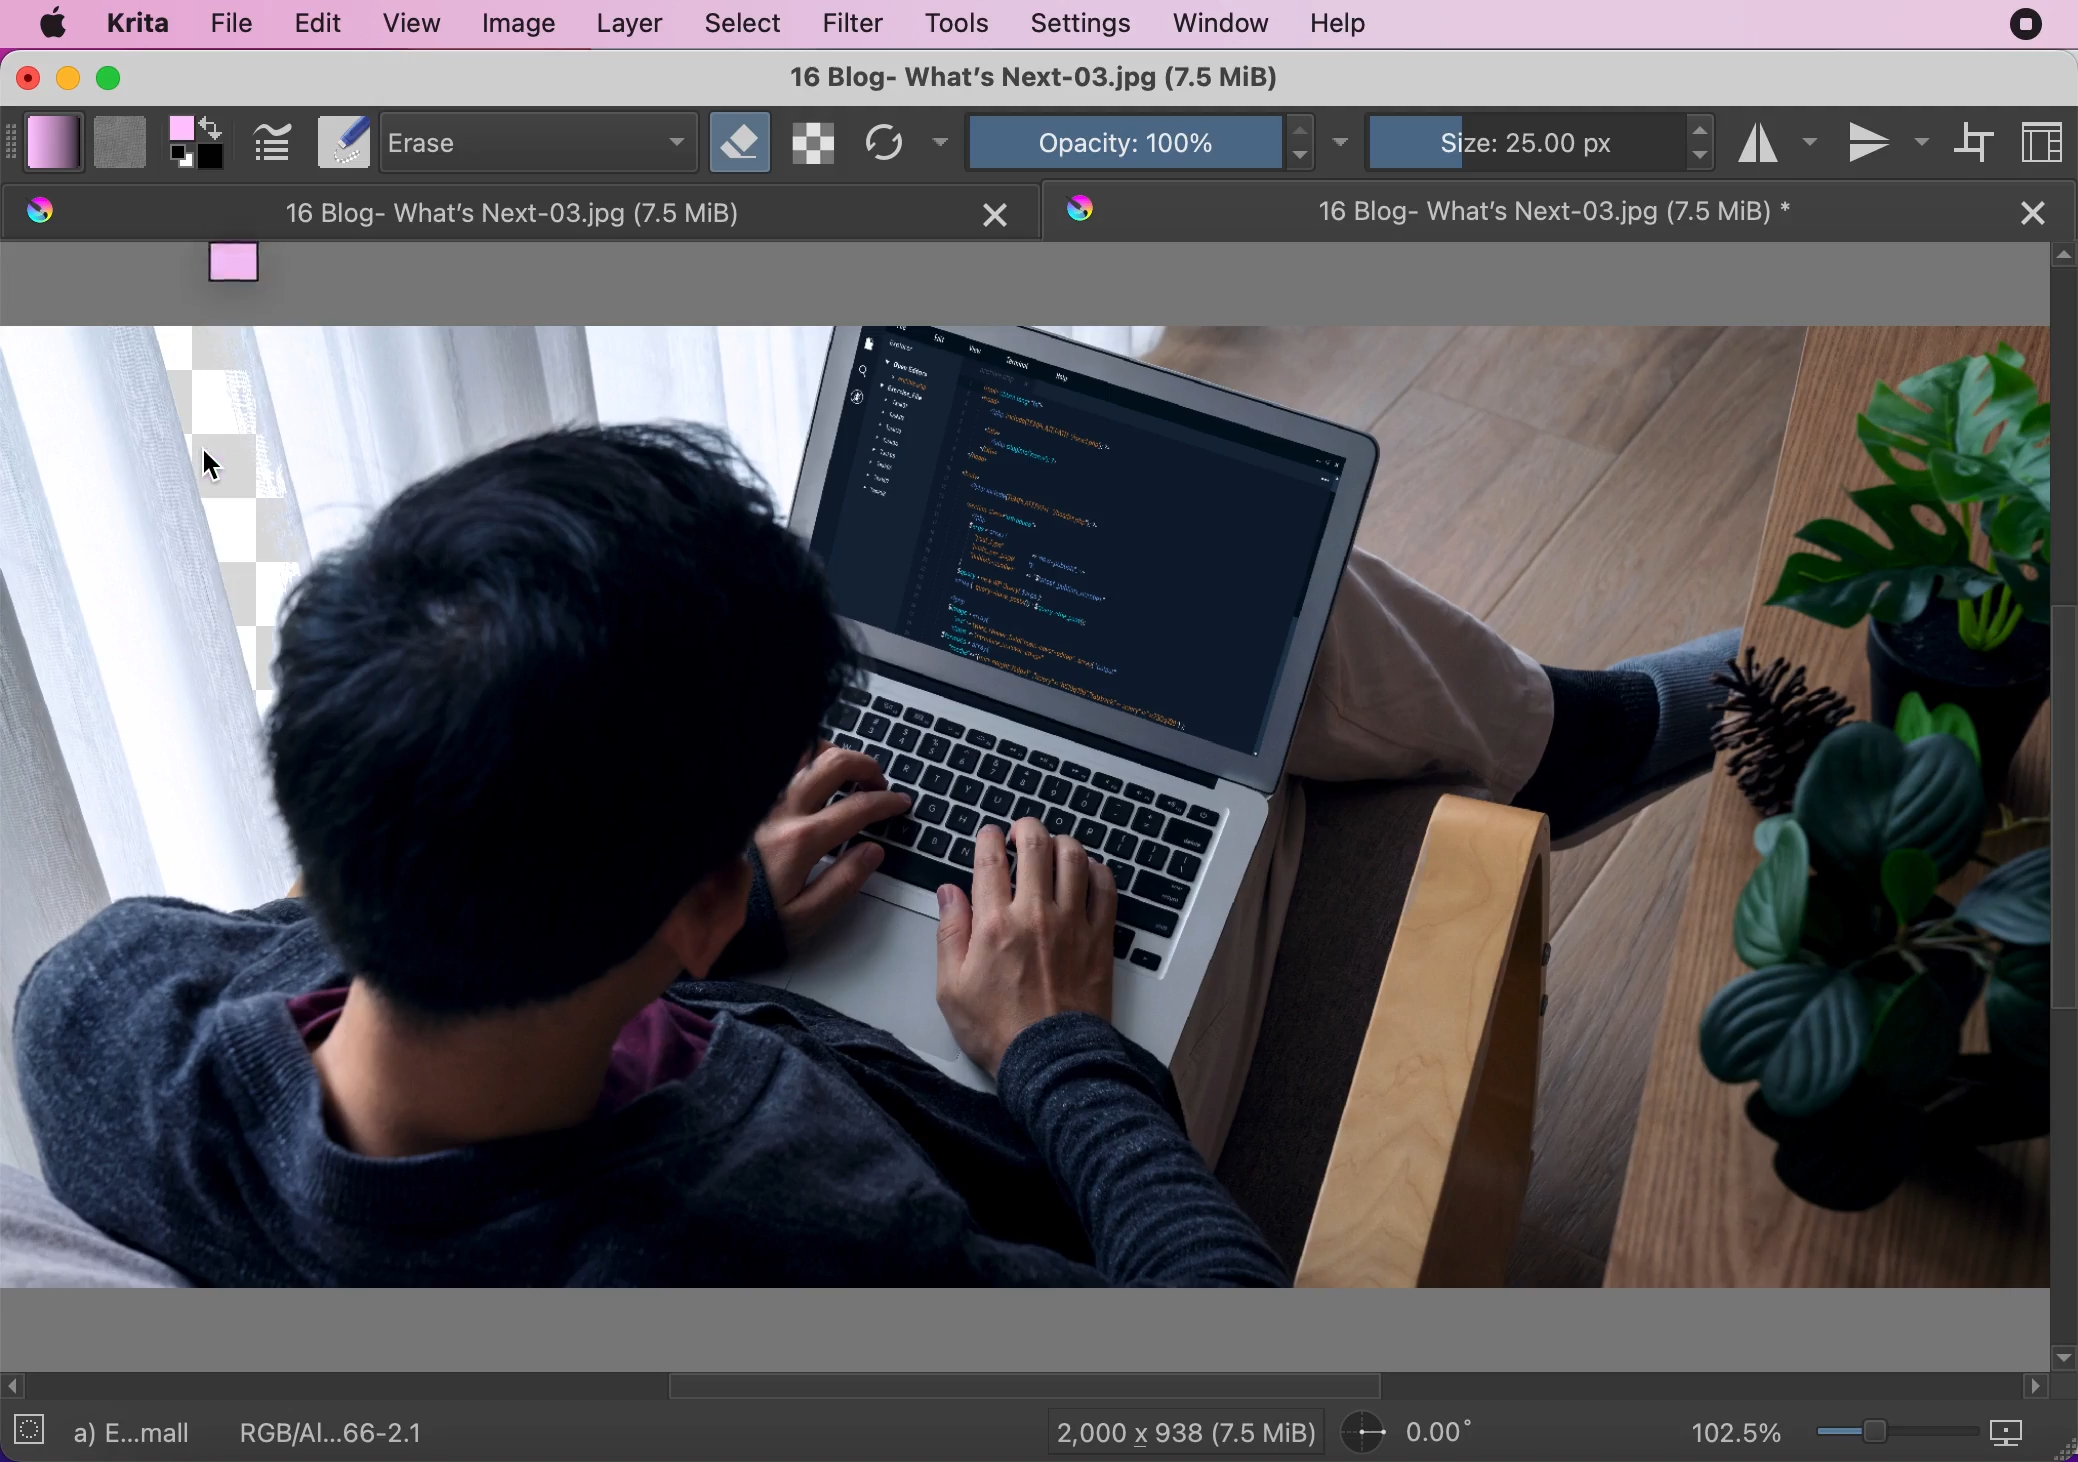 The width and height of the screenshot is (2078, 1462). I want to click on horizontal scroll bar, so click(1026, 1387).